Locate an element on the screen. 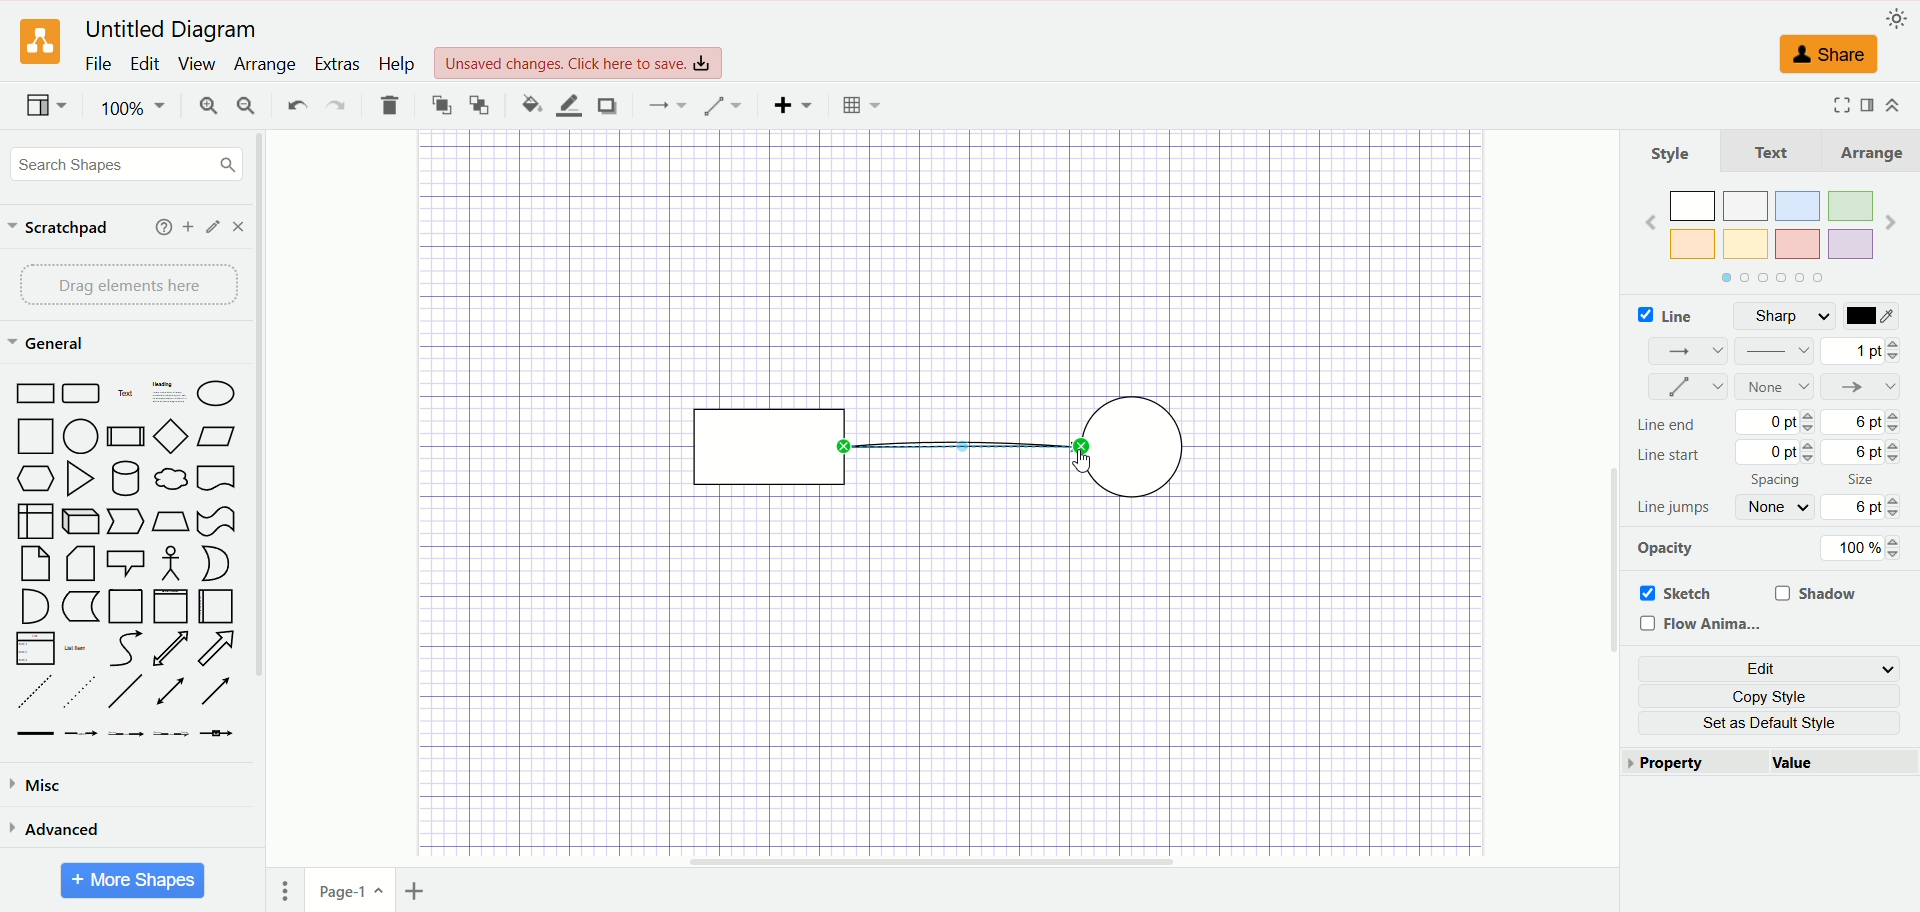  Color 8 is located at coordinates (1852, 244).